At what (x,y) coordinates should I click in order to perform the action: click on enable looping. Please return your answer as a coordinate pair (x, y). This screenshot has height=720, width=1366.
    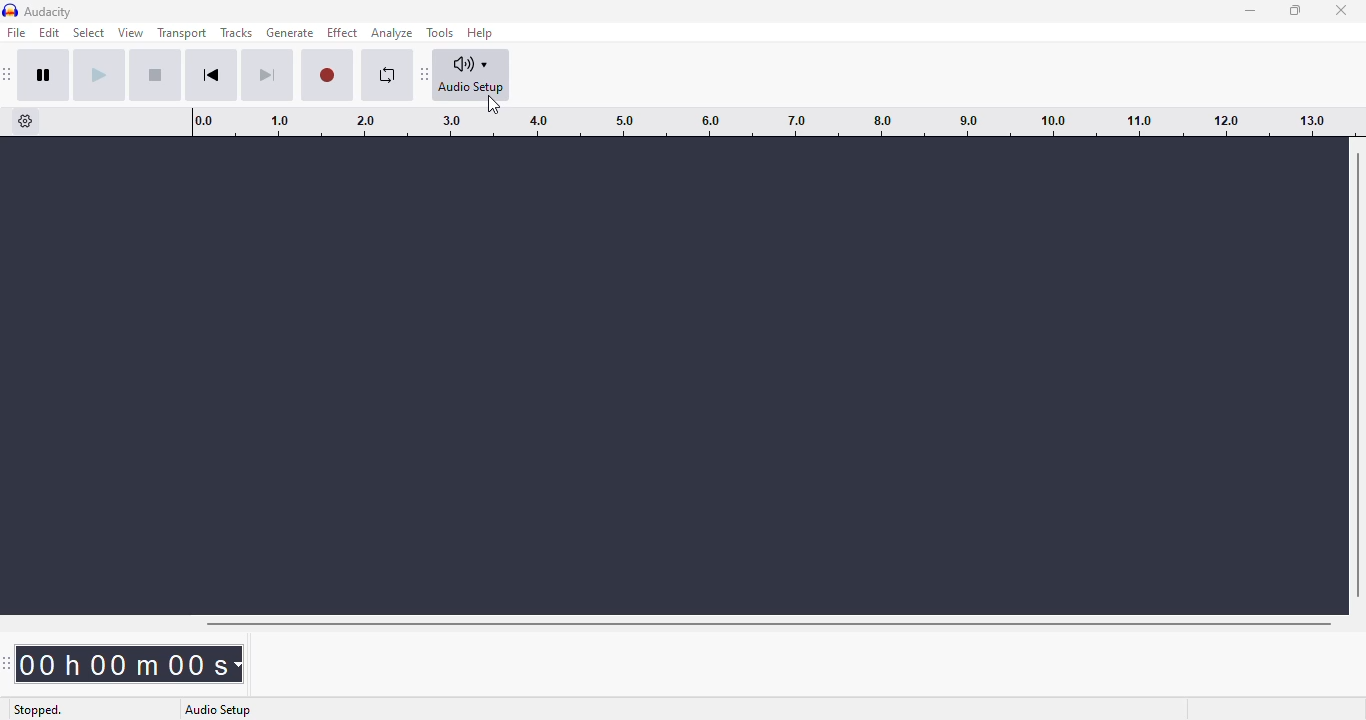
    Looking at the image, I should click on (388, 75).